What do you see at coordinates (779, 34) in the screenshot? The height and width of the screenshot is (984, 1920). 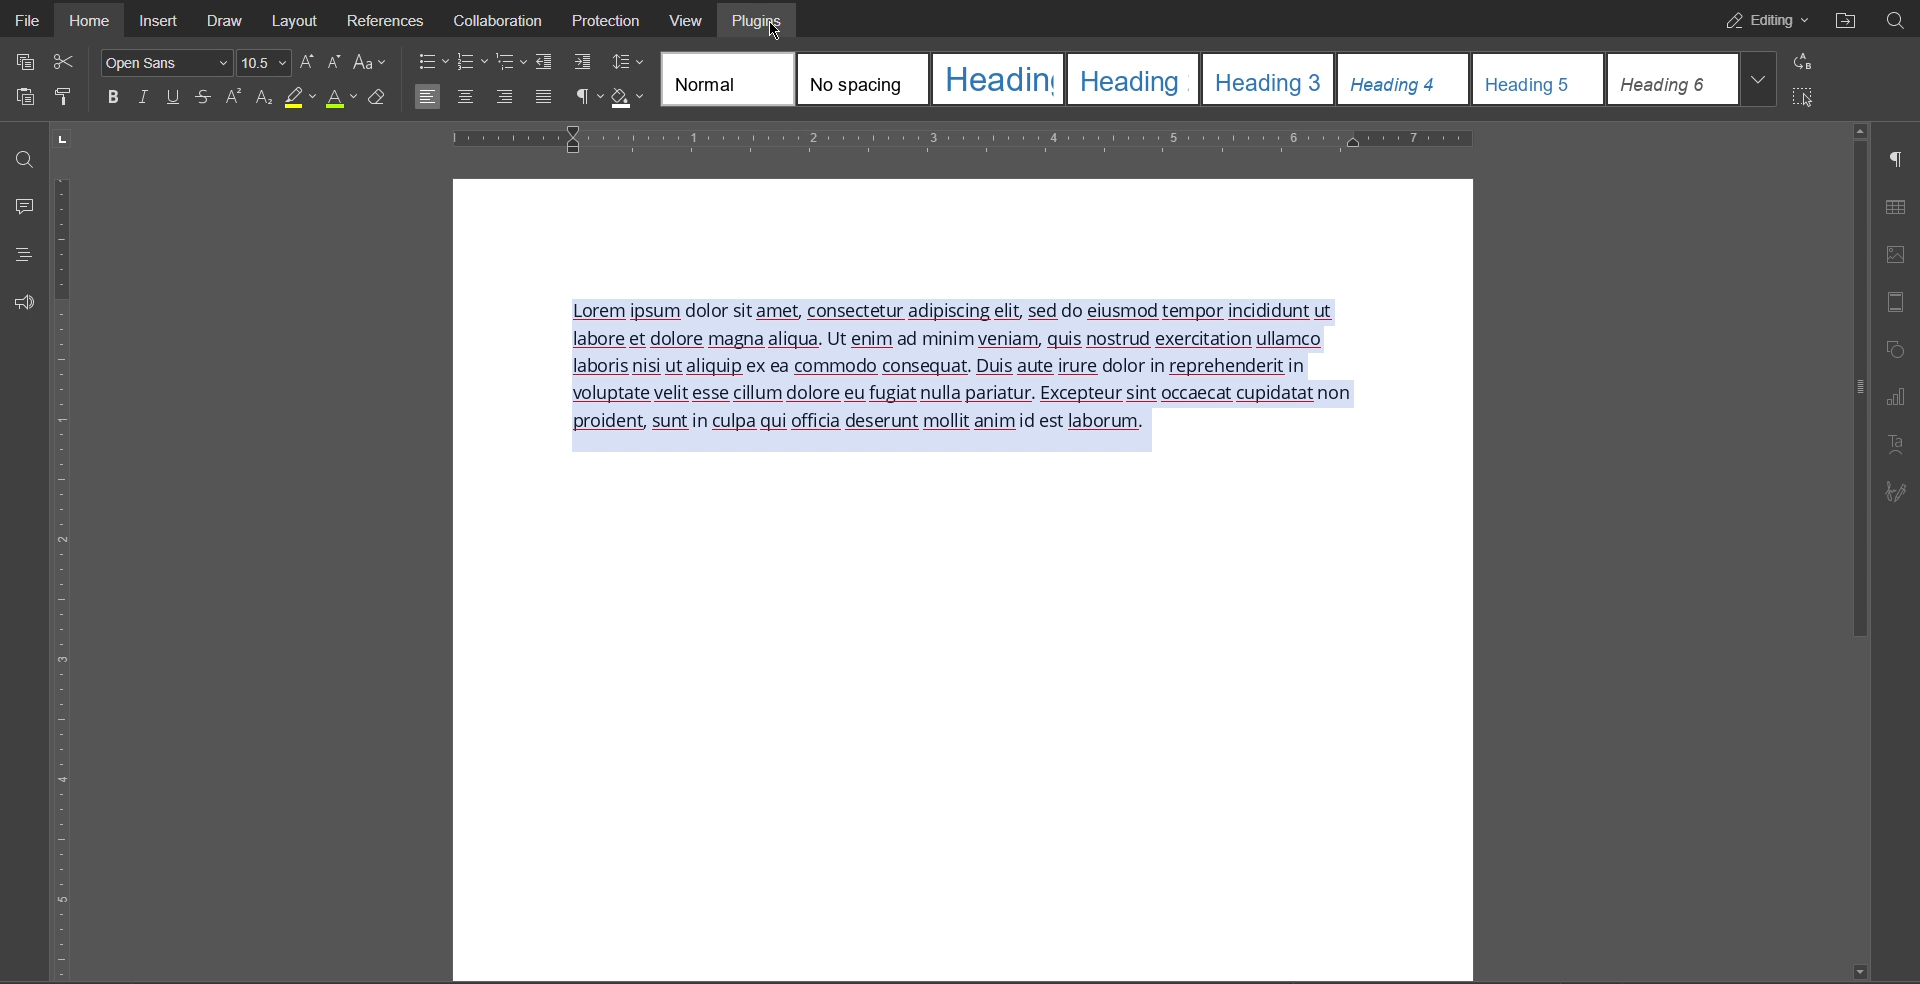 I see `Cursor at Plugins` at bounding box center [779, 34].